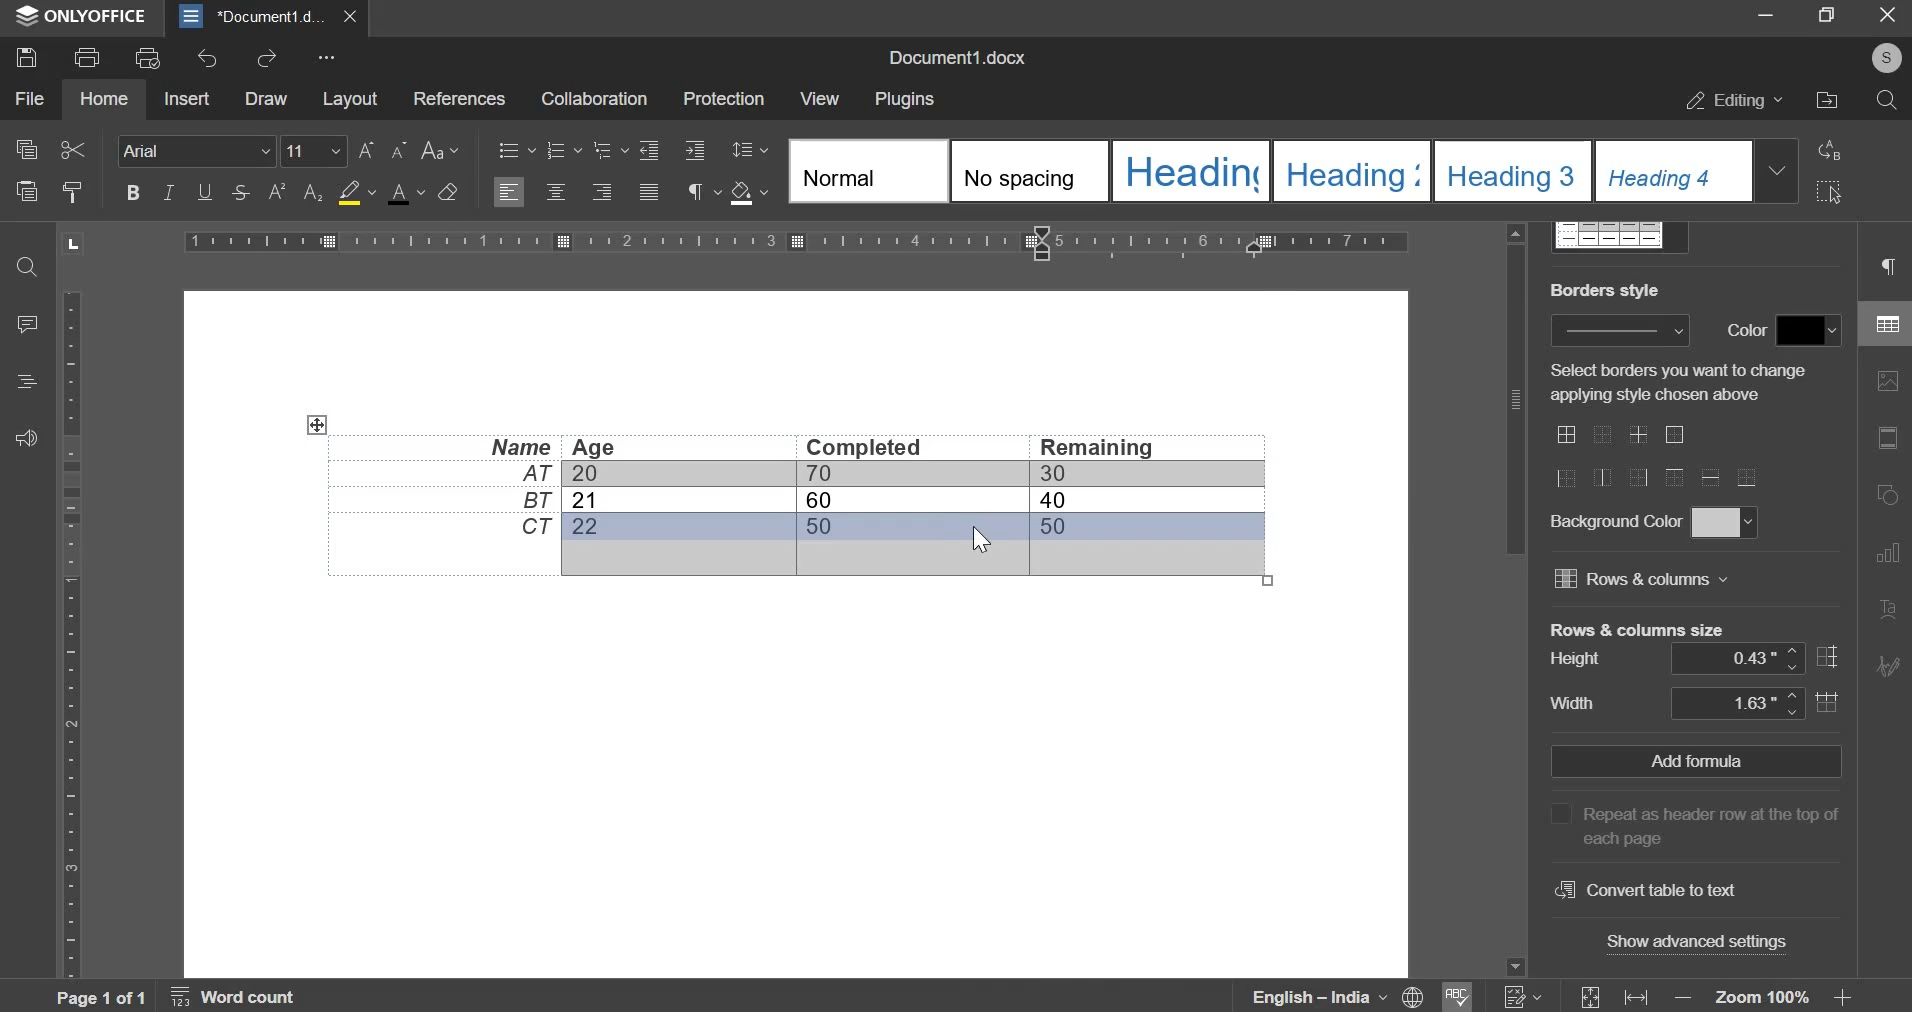 This screenshot has width=1912, height=1012. What do you see at coordinates (72, 147) in the screenshot?
I see `cut` at bounding box center [72, 147].